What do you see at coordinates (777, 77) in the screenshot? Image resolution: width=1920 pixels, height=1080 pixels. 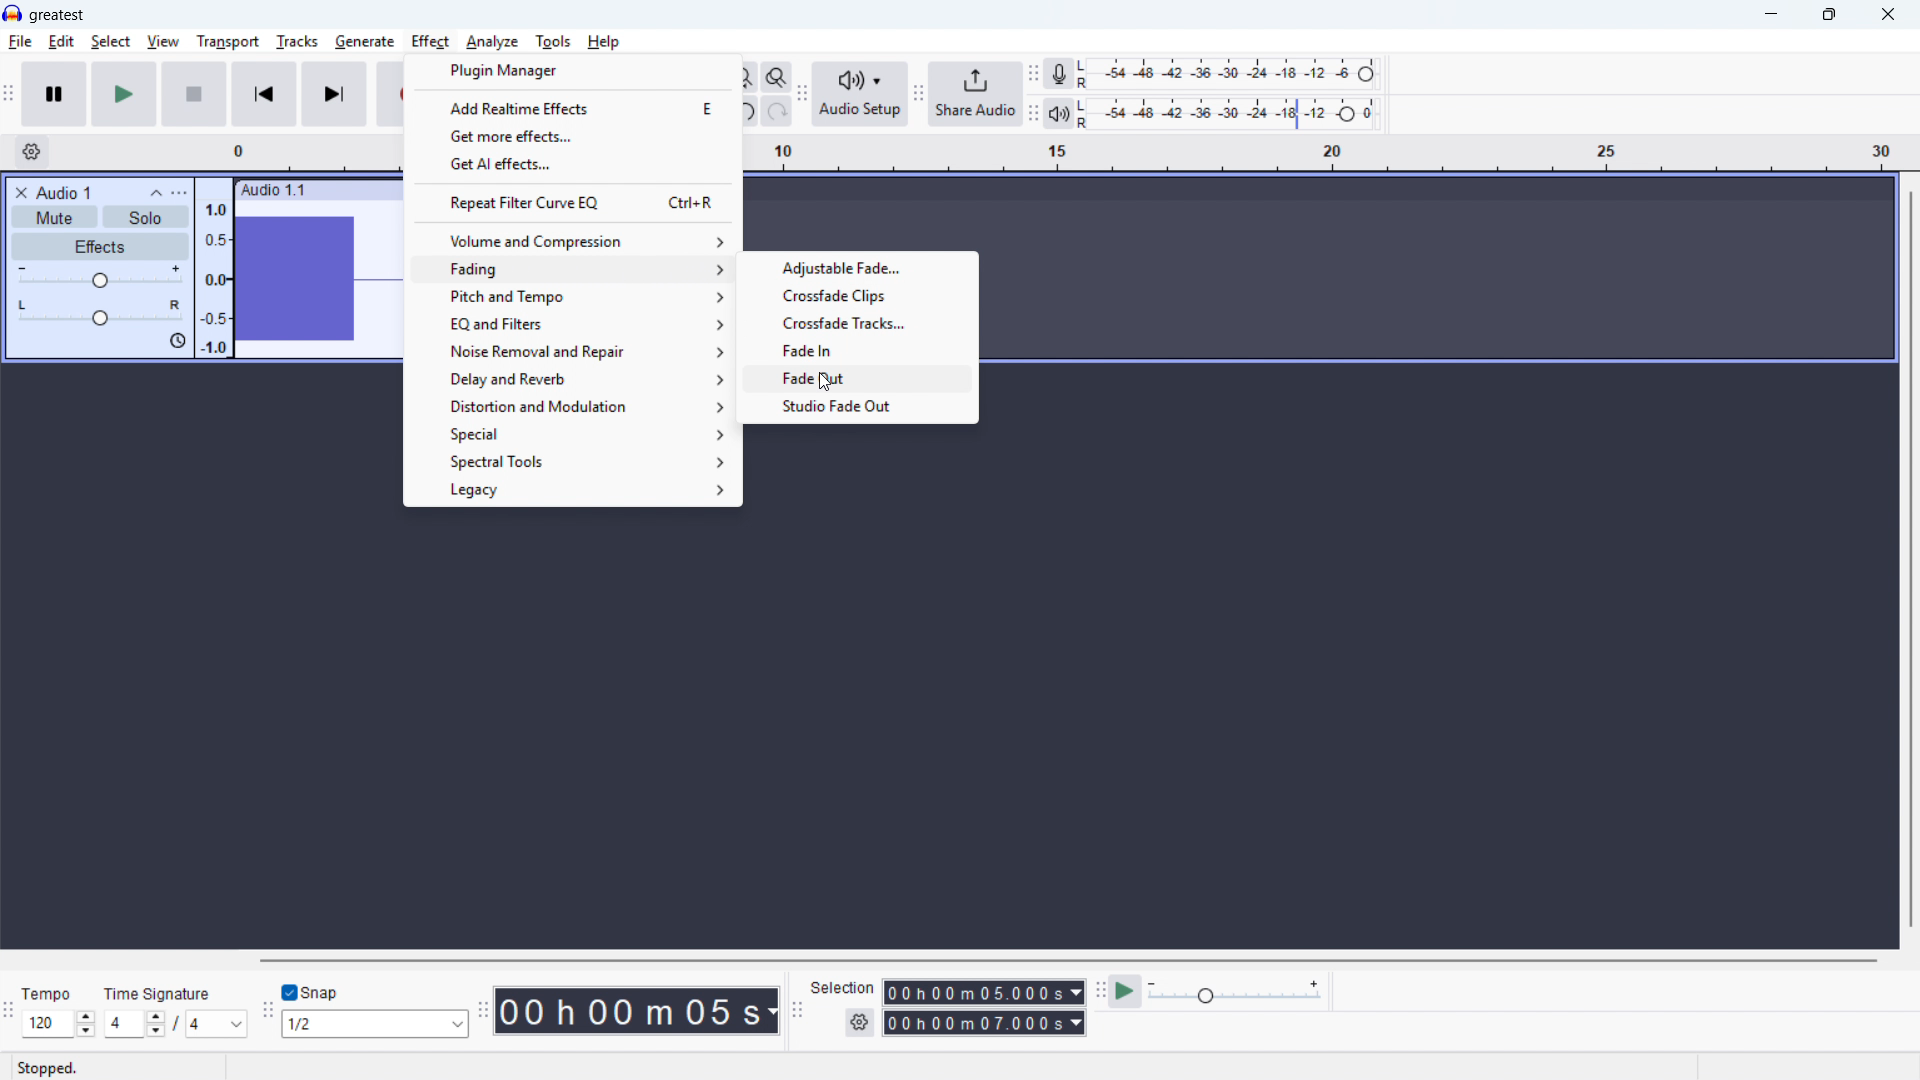 I see `Toggle zoom ` at bounding box center [777, 77].